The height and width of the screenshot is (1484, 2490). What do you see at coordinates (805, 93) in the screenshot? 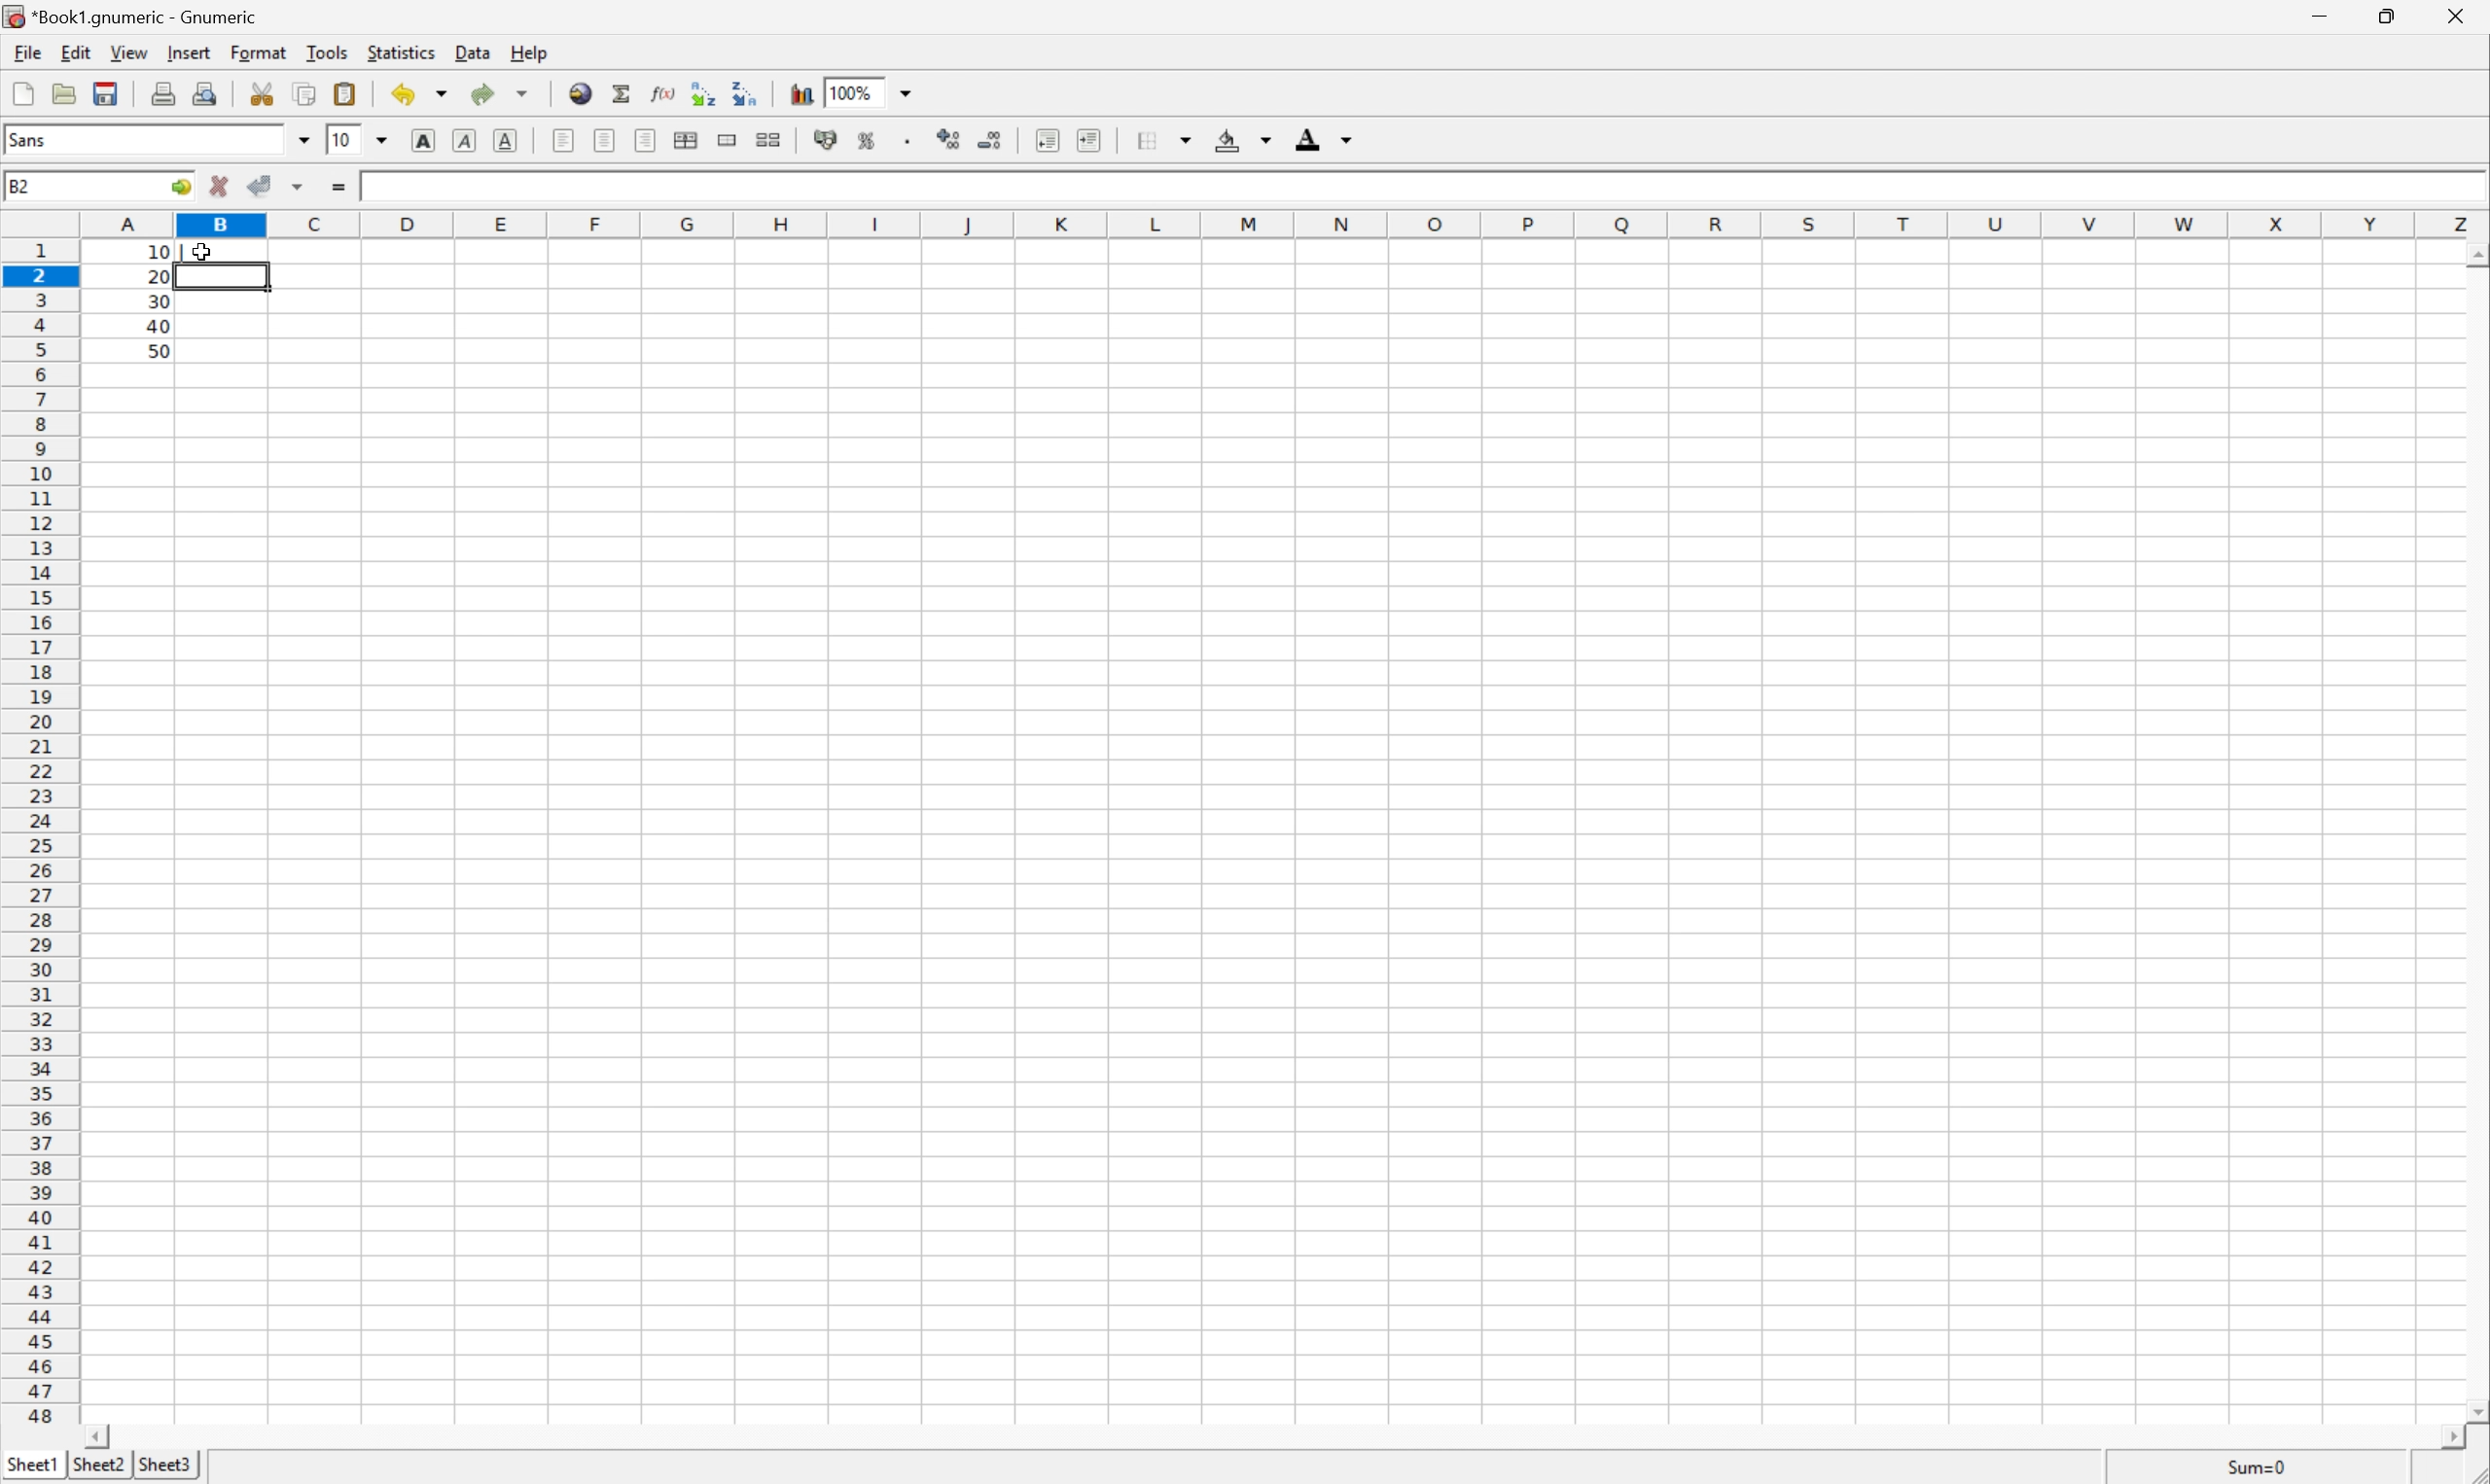
I see `Insert chart` at bounding box center [805, 93].